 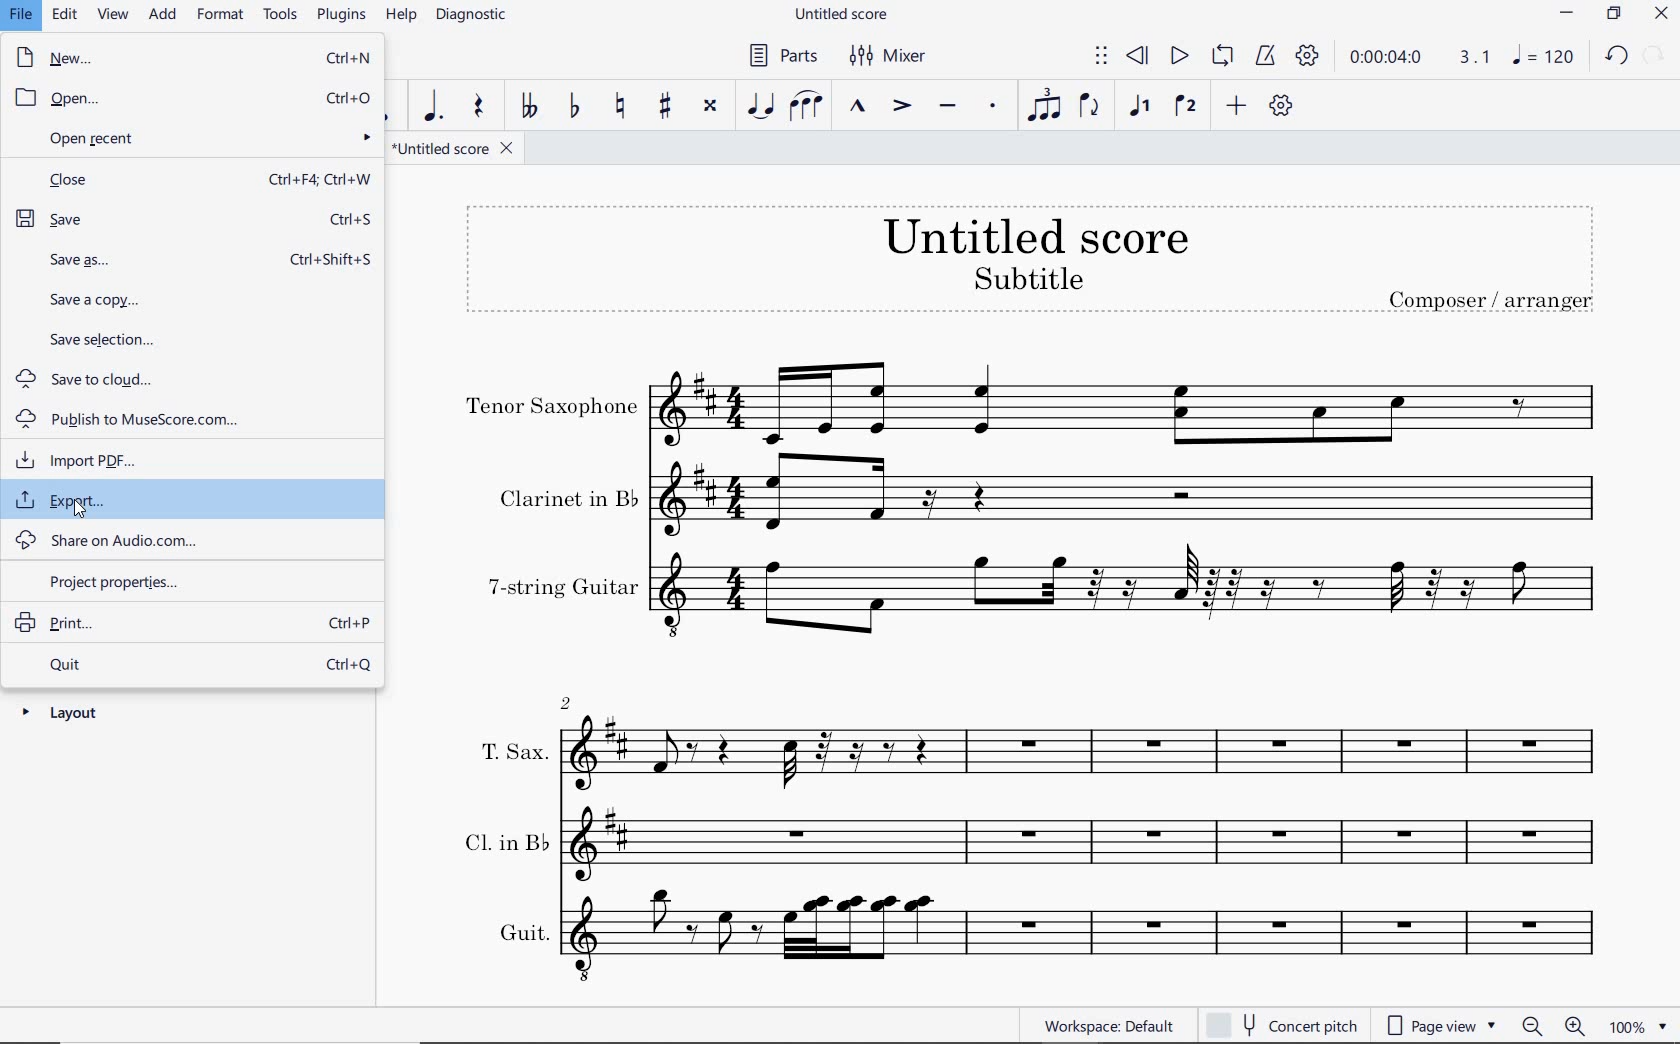 I want to click on close, so click(x=194, y=179).